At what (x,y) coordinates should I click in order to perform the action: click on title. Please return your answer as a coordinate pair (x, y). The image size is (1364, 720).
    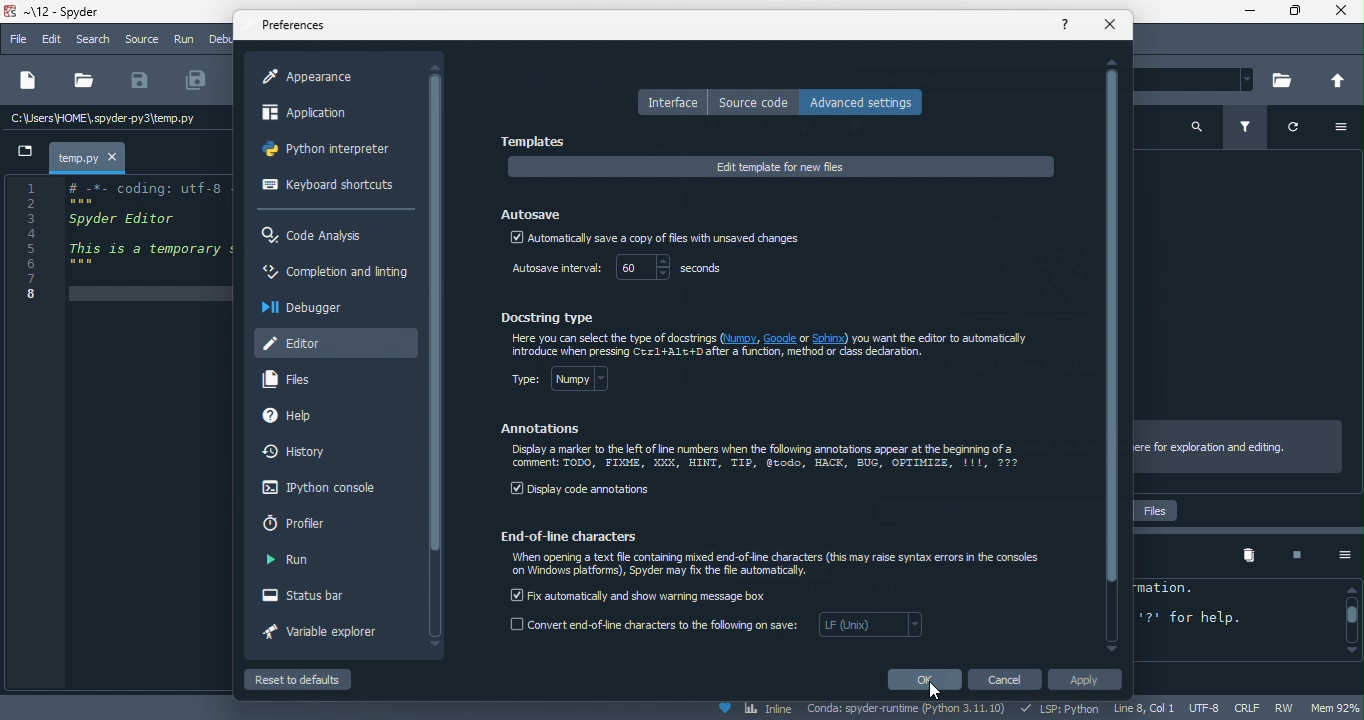
    Looking at the image, I should click on (62, 13).